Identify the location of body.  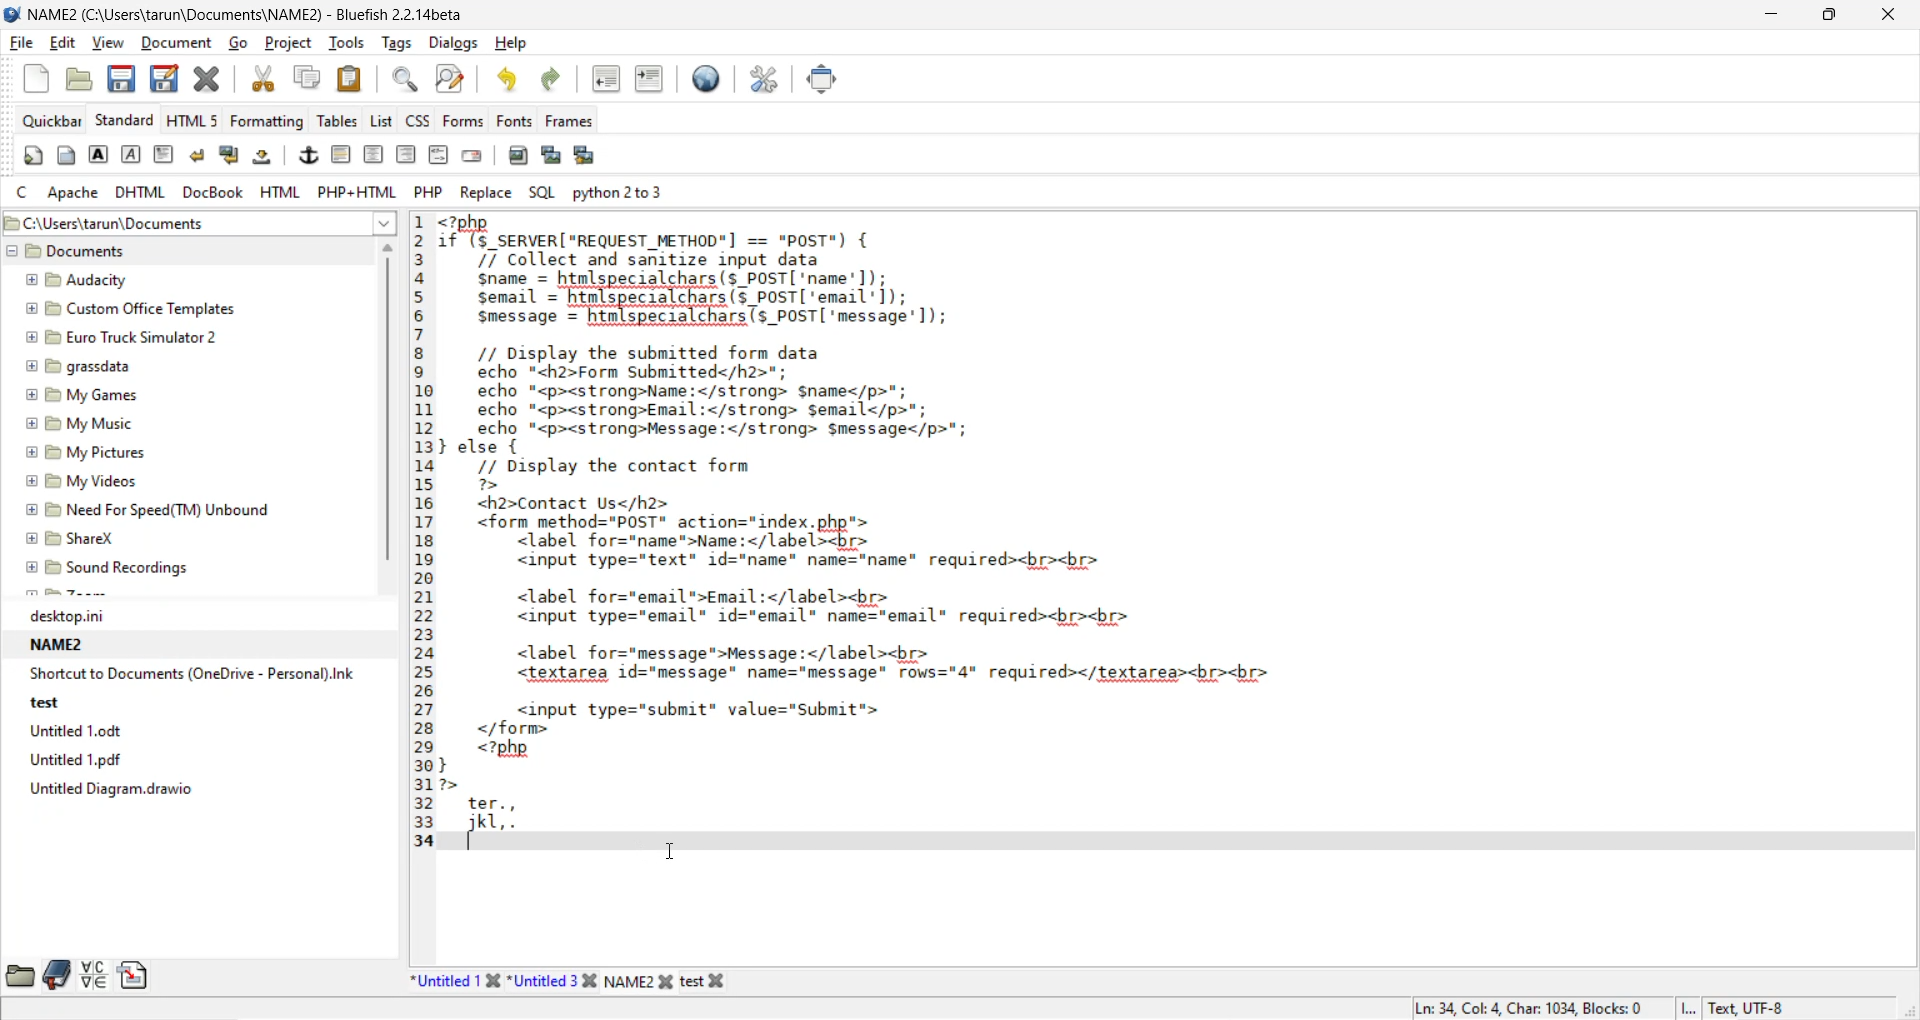
(64, 155).